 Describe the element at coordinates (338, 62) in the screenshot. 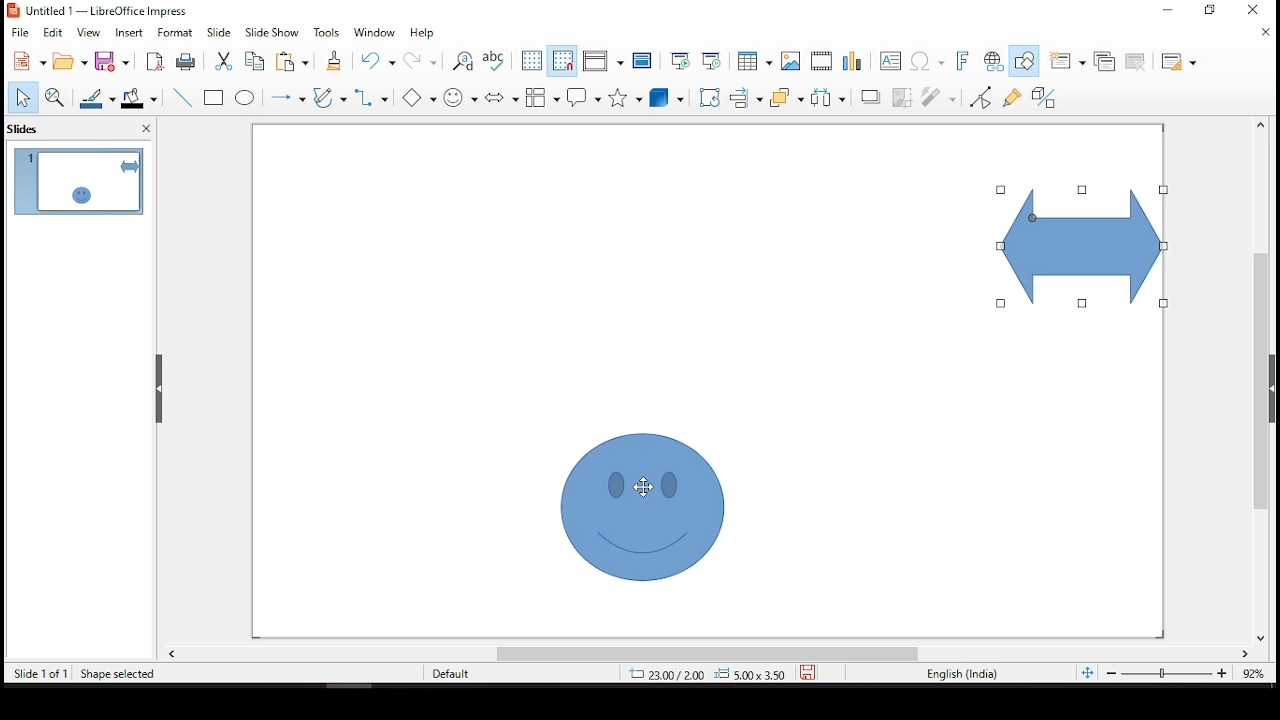

I see `clone formatting` at that location.